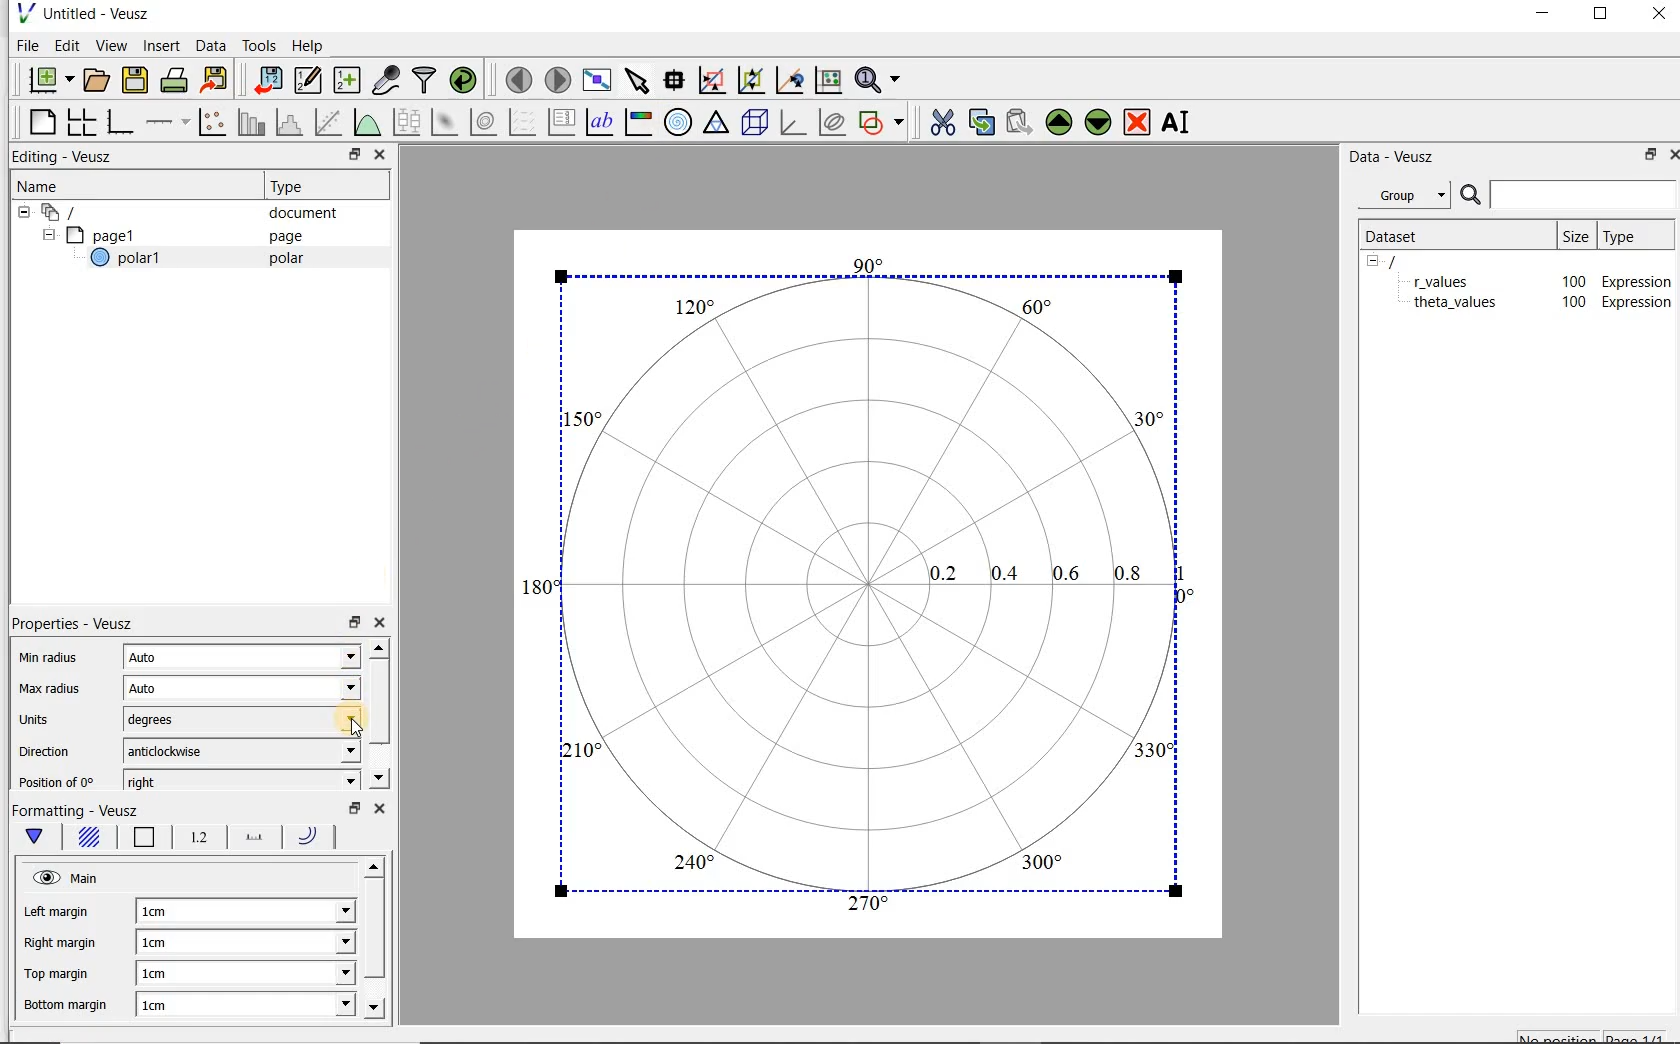 The width and height of the screenshot is (1680, 1044). What do you see at coordinates (68, 1005) in the screenshot?
I see `Bottom margin` at bounding box center [68, 1005].